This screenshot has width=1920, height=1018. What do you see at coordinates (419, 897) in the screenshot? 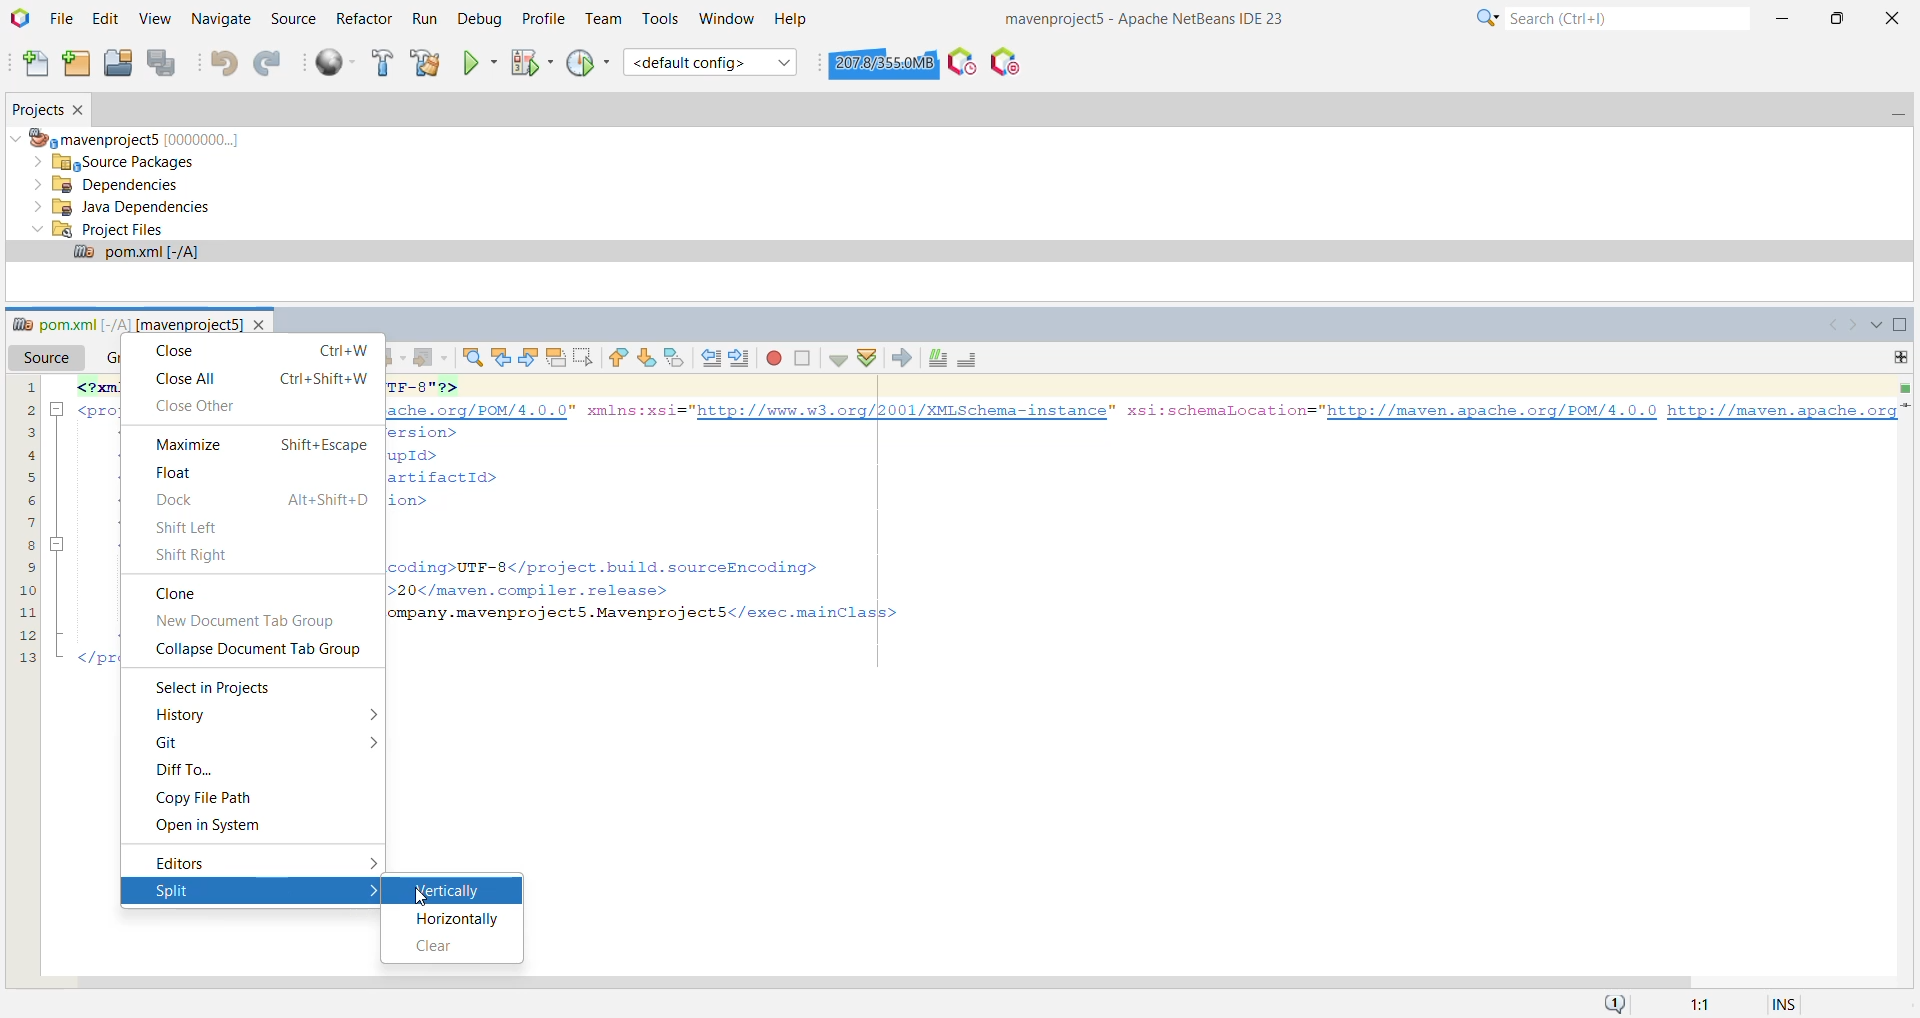
I see `cursor` at bounding box center [419, 897].